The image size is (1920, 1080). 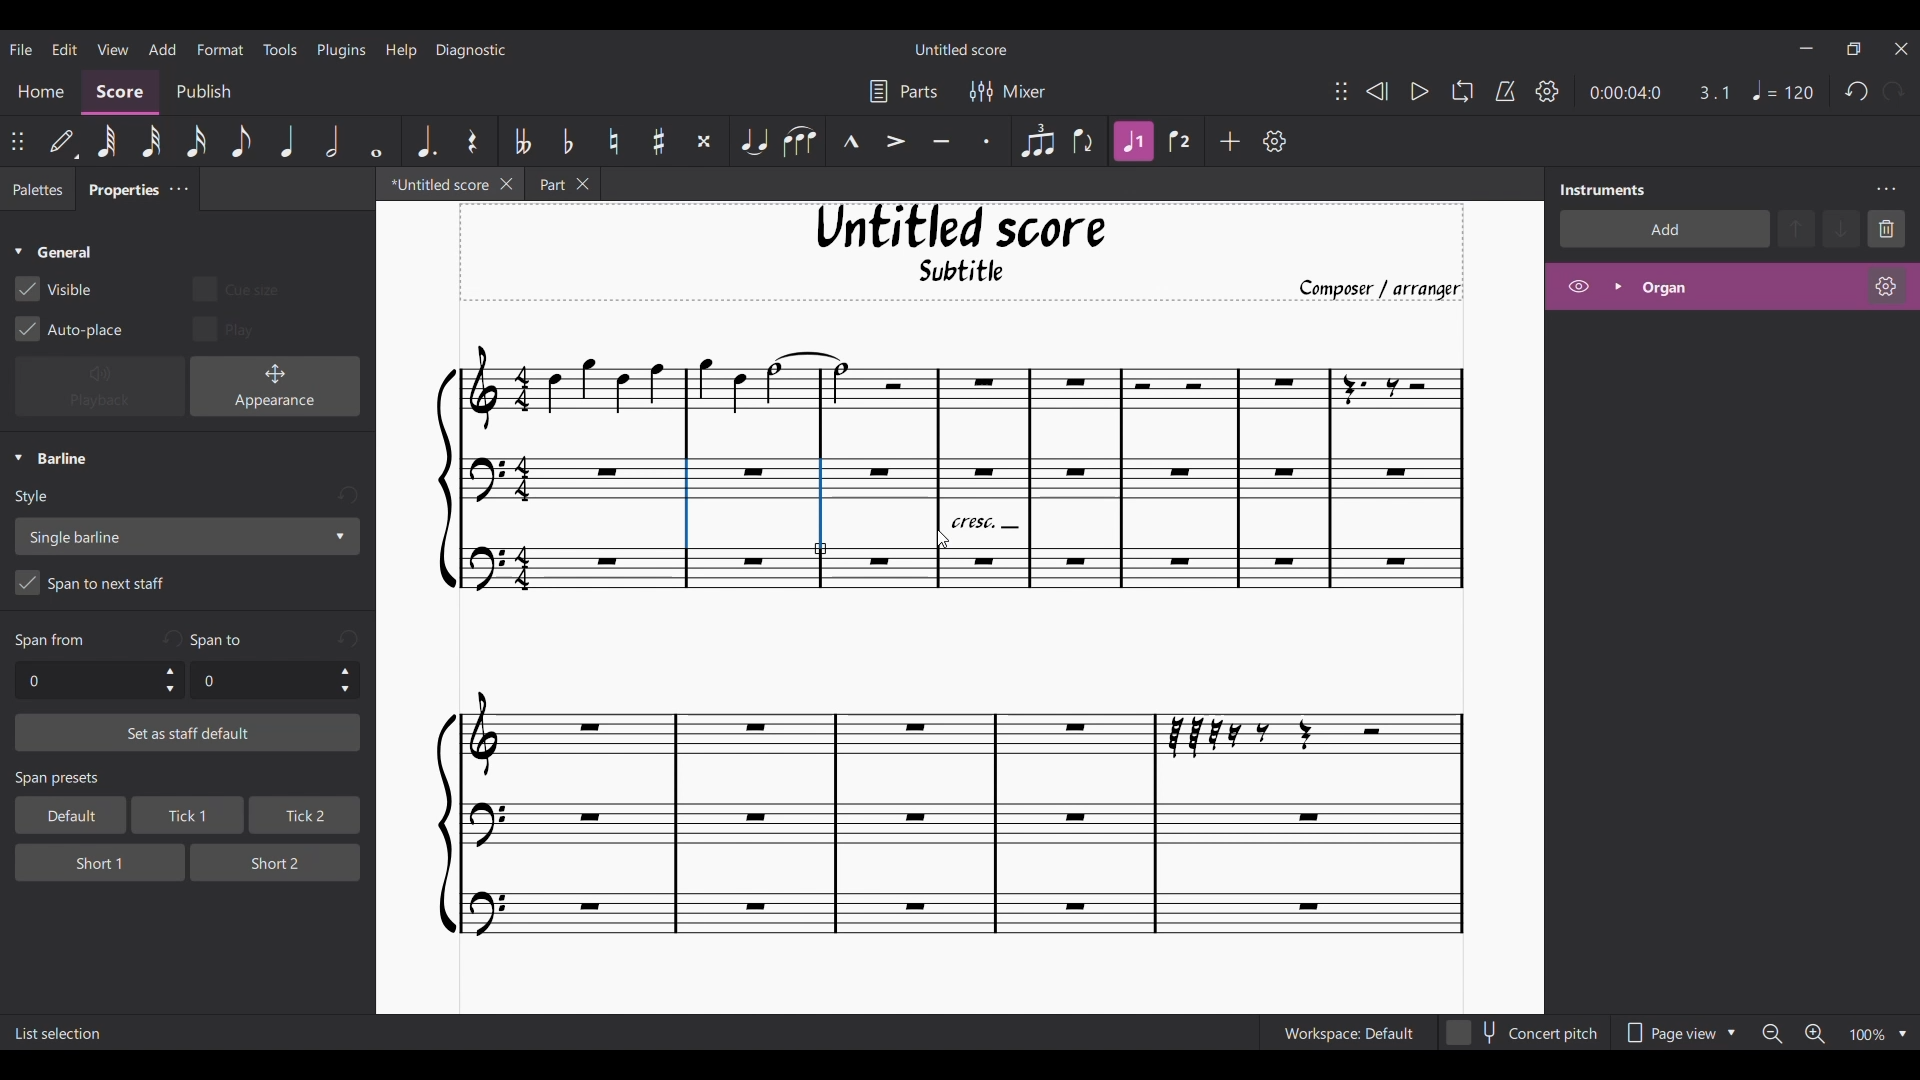 What do you see at coordinates (100, 387) in the screenshot?
I see `Playback` at bounding box center [100, 387].